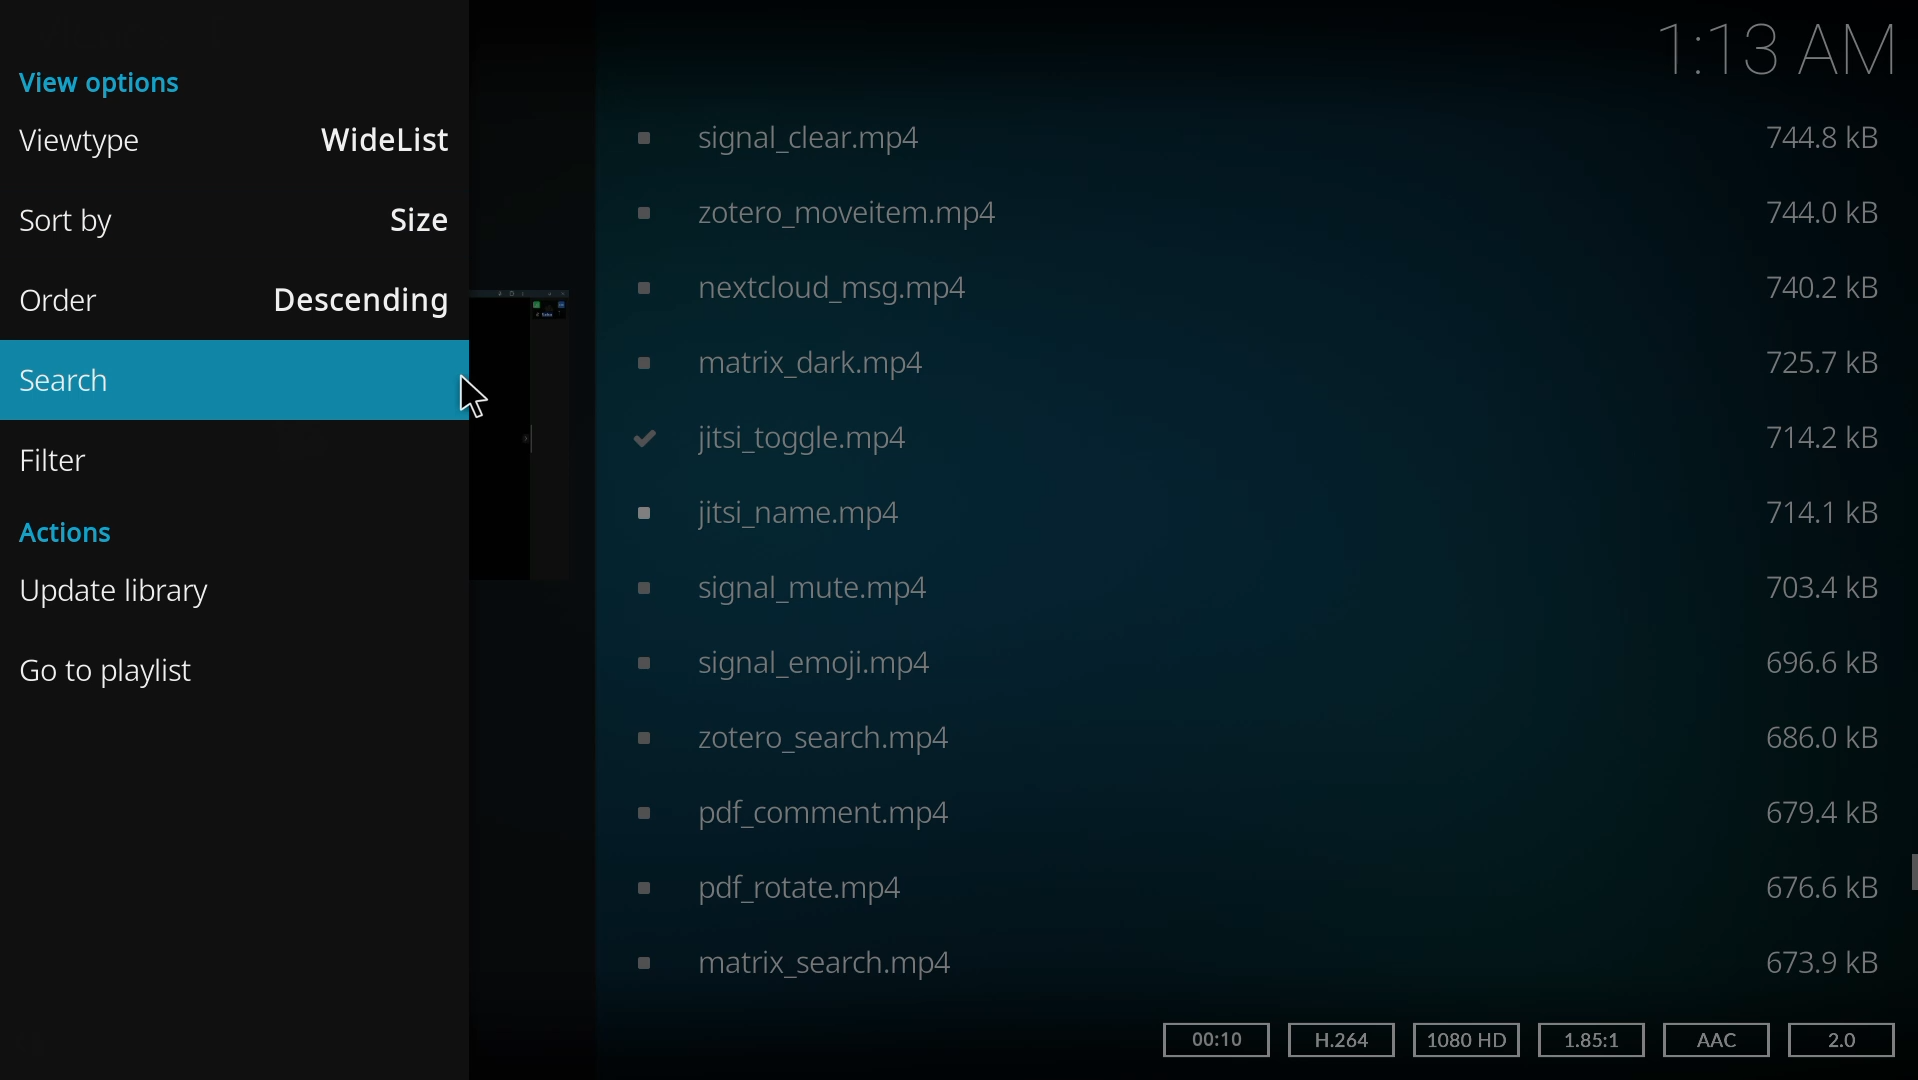 Image resolution: width=1918 pixels, height=1080 pixels. I want to click on size, so click(412, 220).